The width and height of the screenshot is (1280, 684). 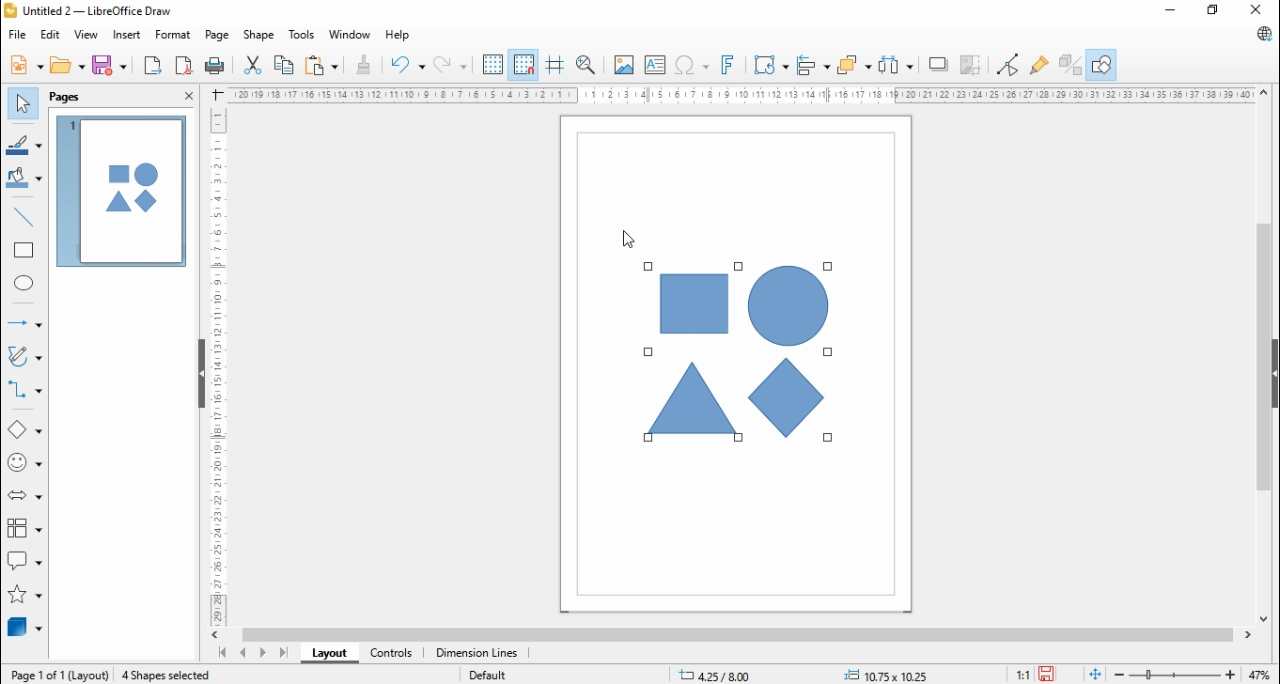 What do you see at coordinates (1169, 10) in the screenshot?
I see `minimize` at bounding box center [1169, 10].